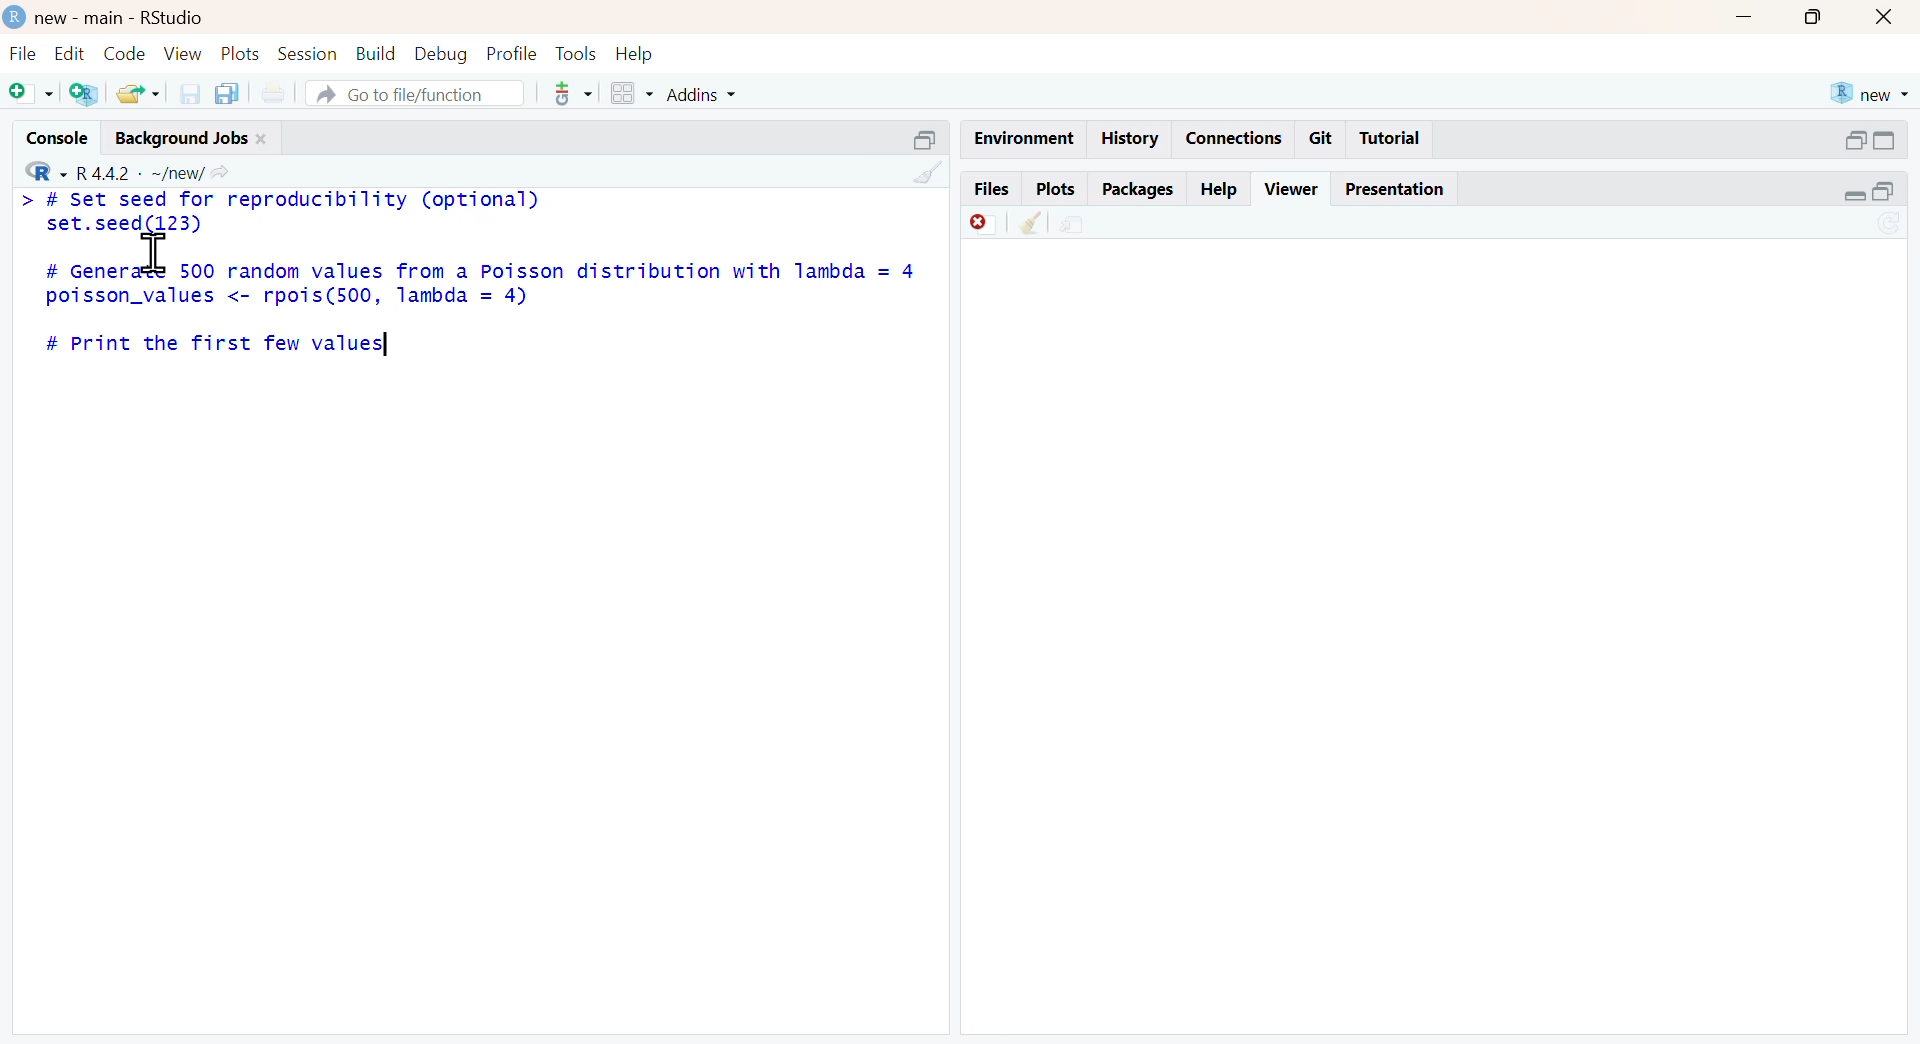 Image resolution: width=1920 pixels, height=1044 pixels. Describe the element at coordinates (306, 54) in the screenshot. I see `session` at that location.